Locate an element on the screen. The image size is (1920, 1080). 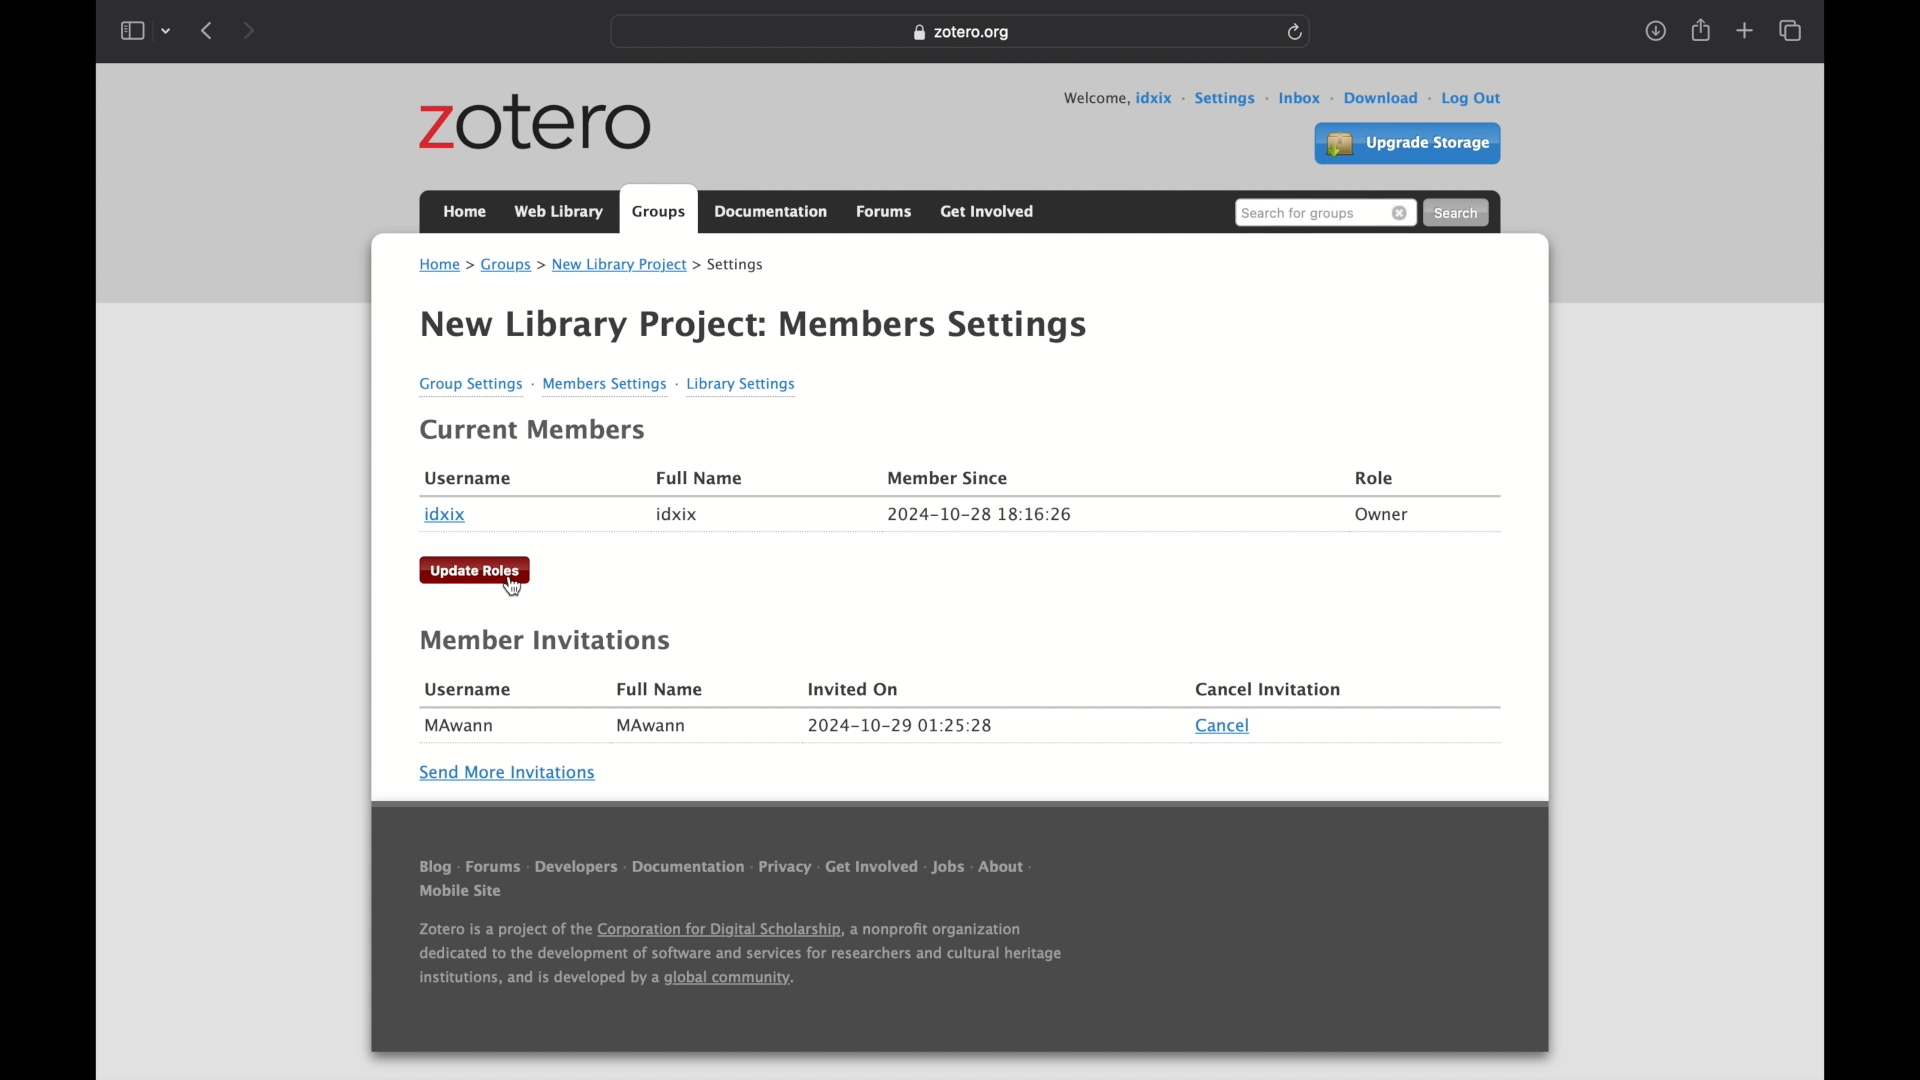
developers is located at coordinates (576, 863).